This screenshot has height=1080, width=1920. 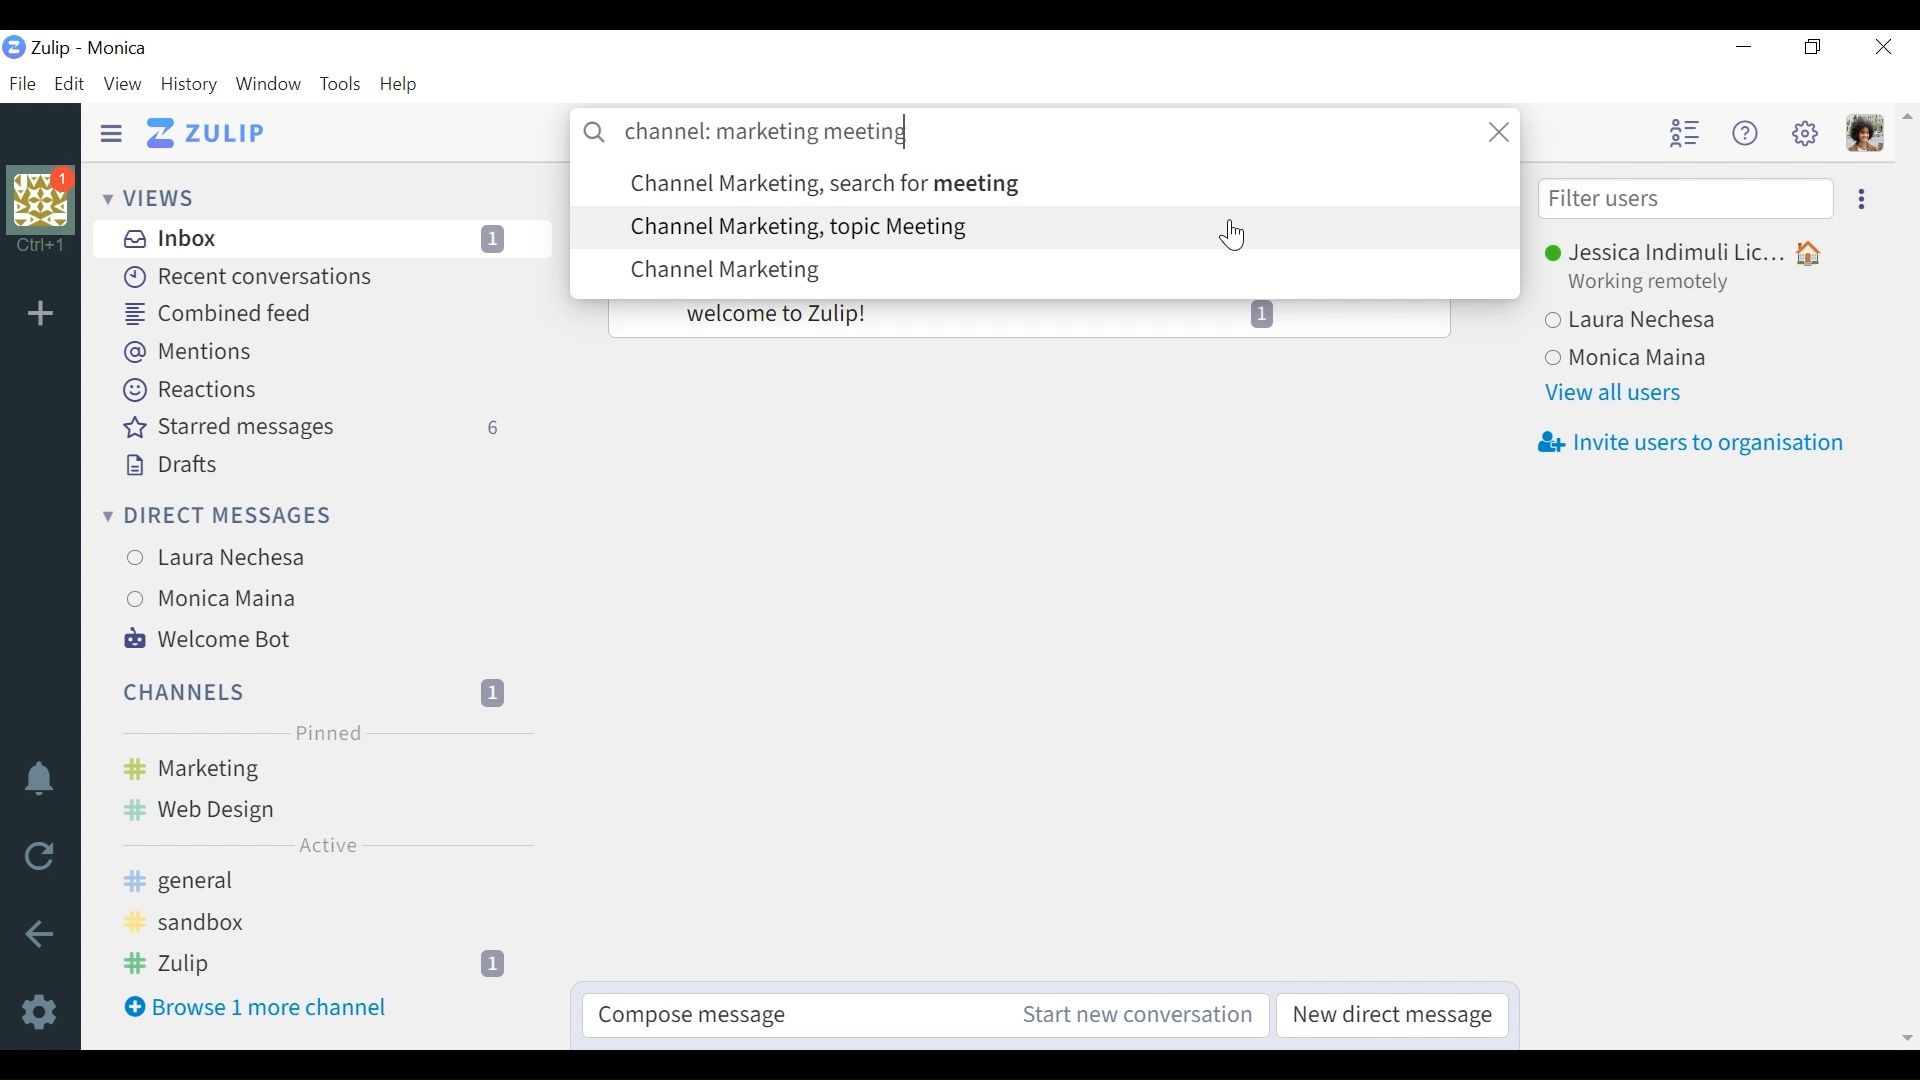 What do you see at coordinates (1807, 132) in the screenshot?
I see `Settings menu` at bounding box center [1807, 132].